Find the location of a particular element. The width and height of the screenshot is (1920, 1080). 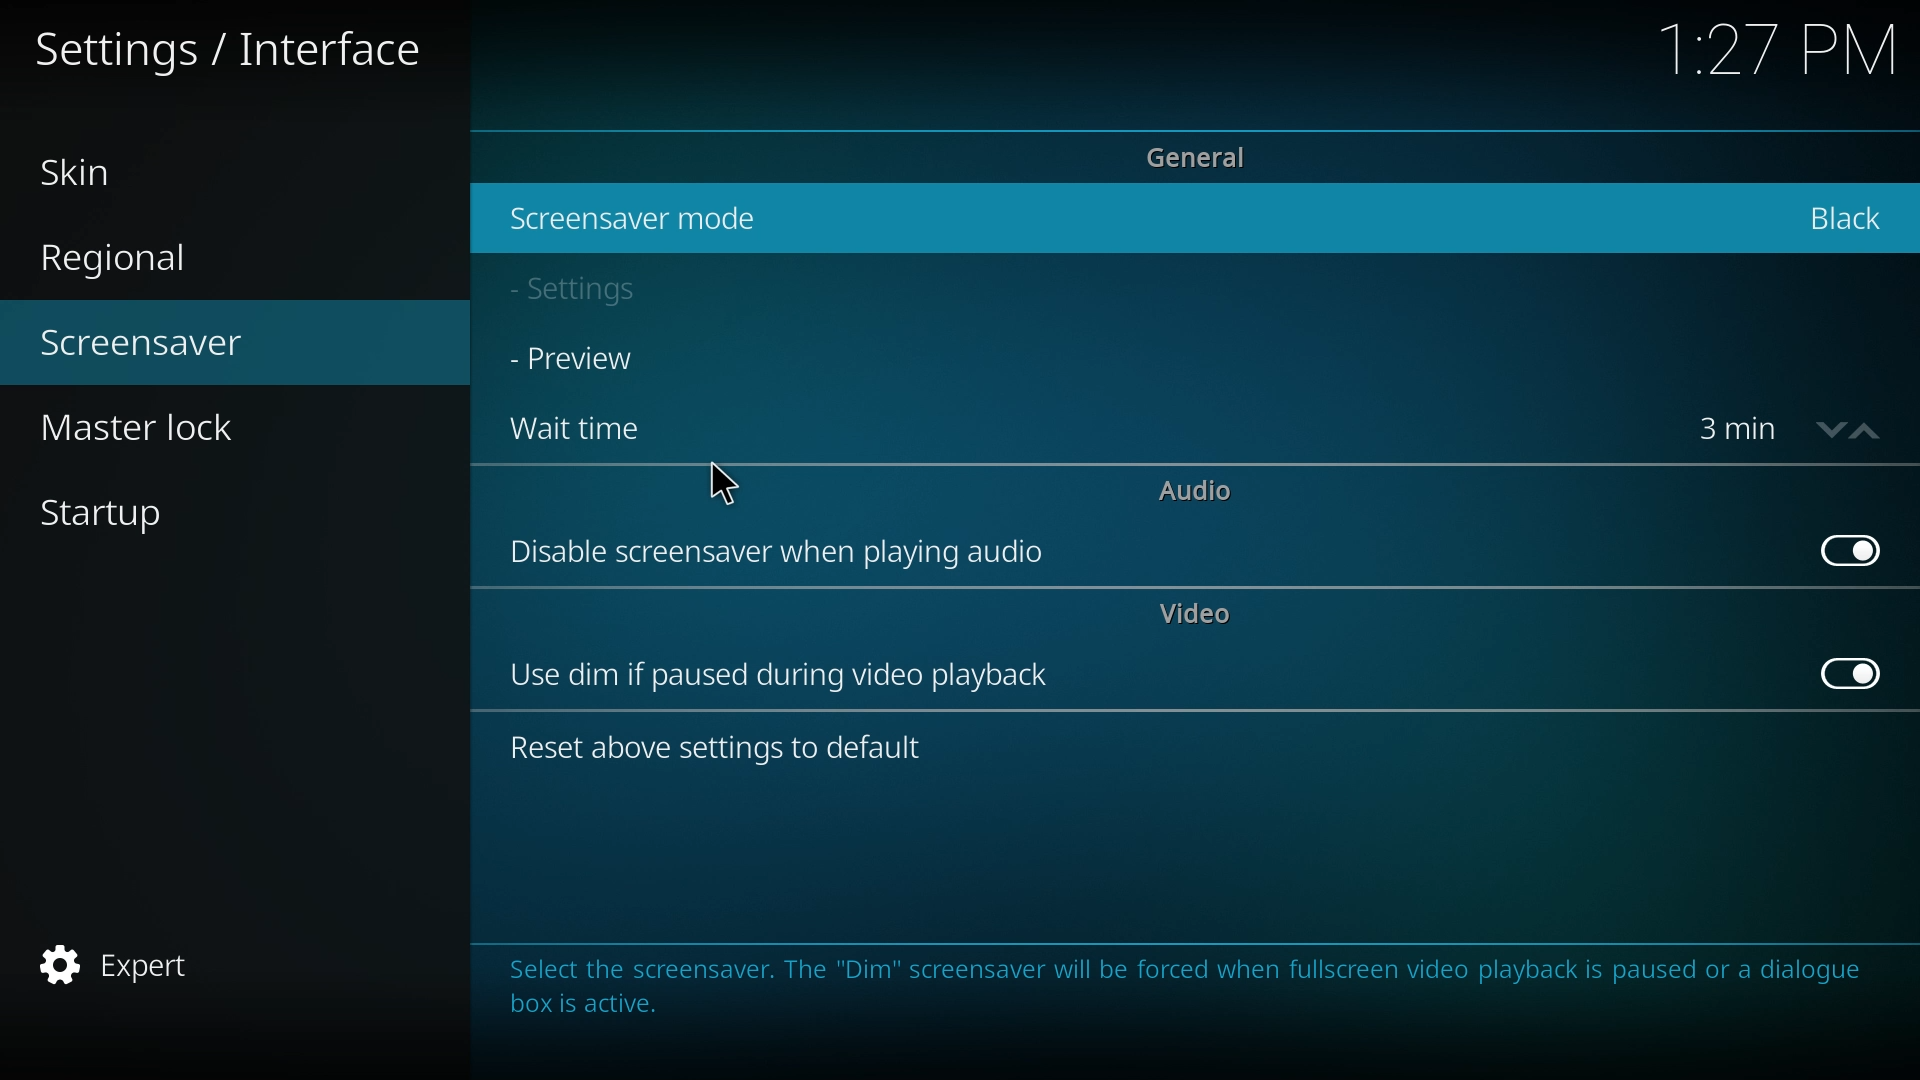

settings/interface is located at coordinates (237, 46).